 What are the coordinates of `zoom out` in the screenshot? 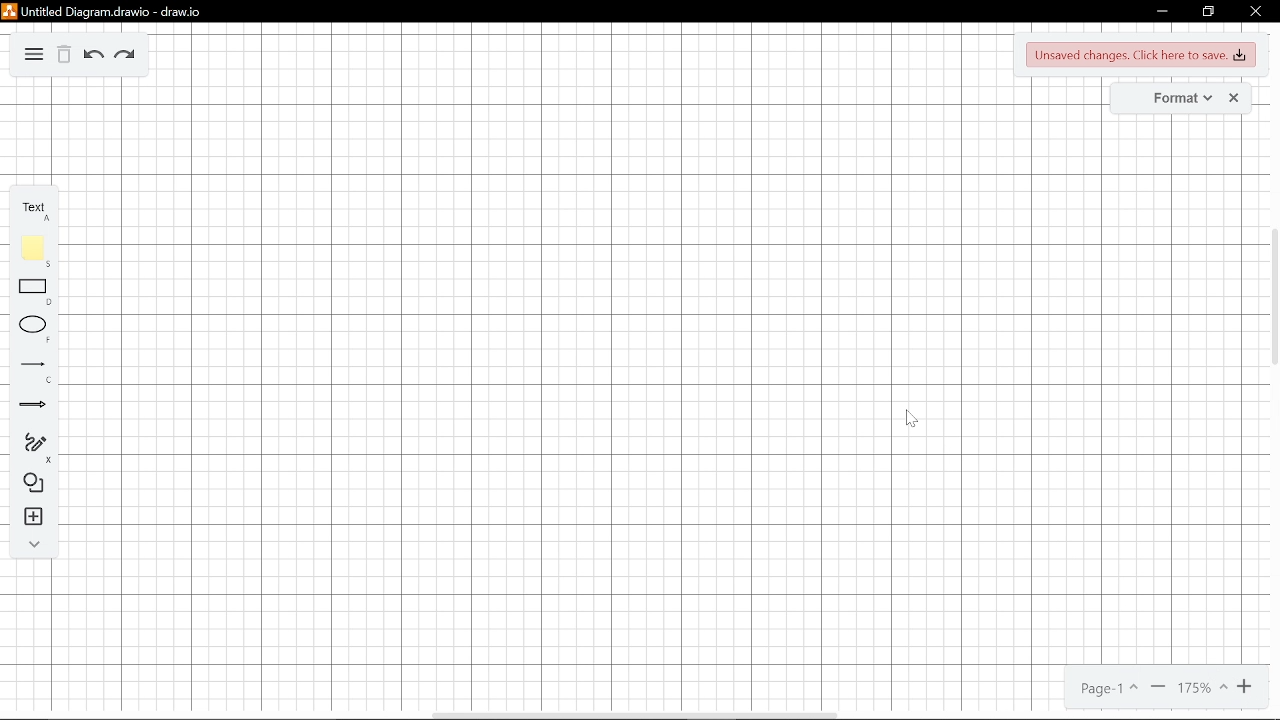 It's located at (1159, 686).